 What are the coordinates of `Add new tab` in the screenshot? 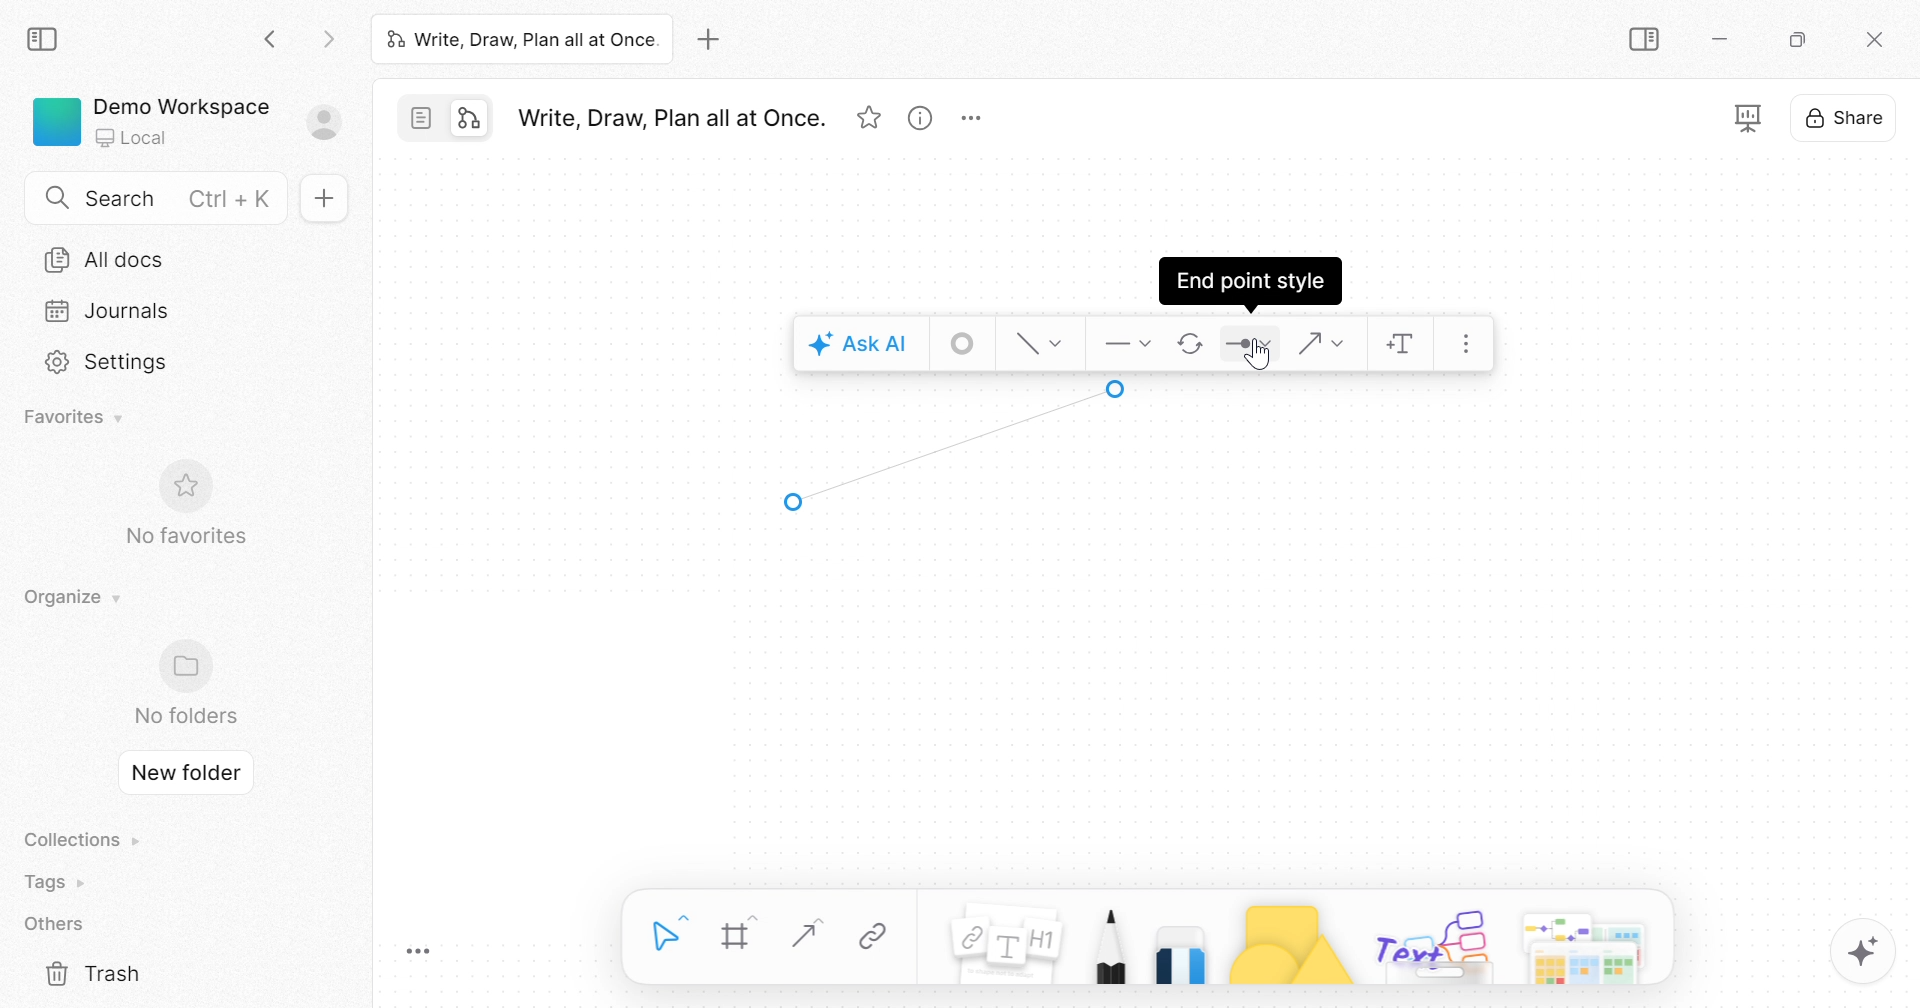 It's located at (712, 39).